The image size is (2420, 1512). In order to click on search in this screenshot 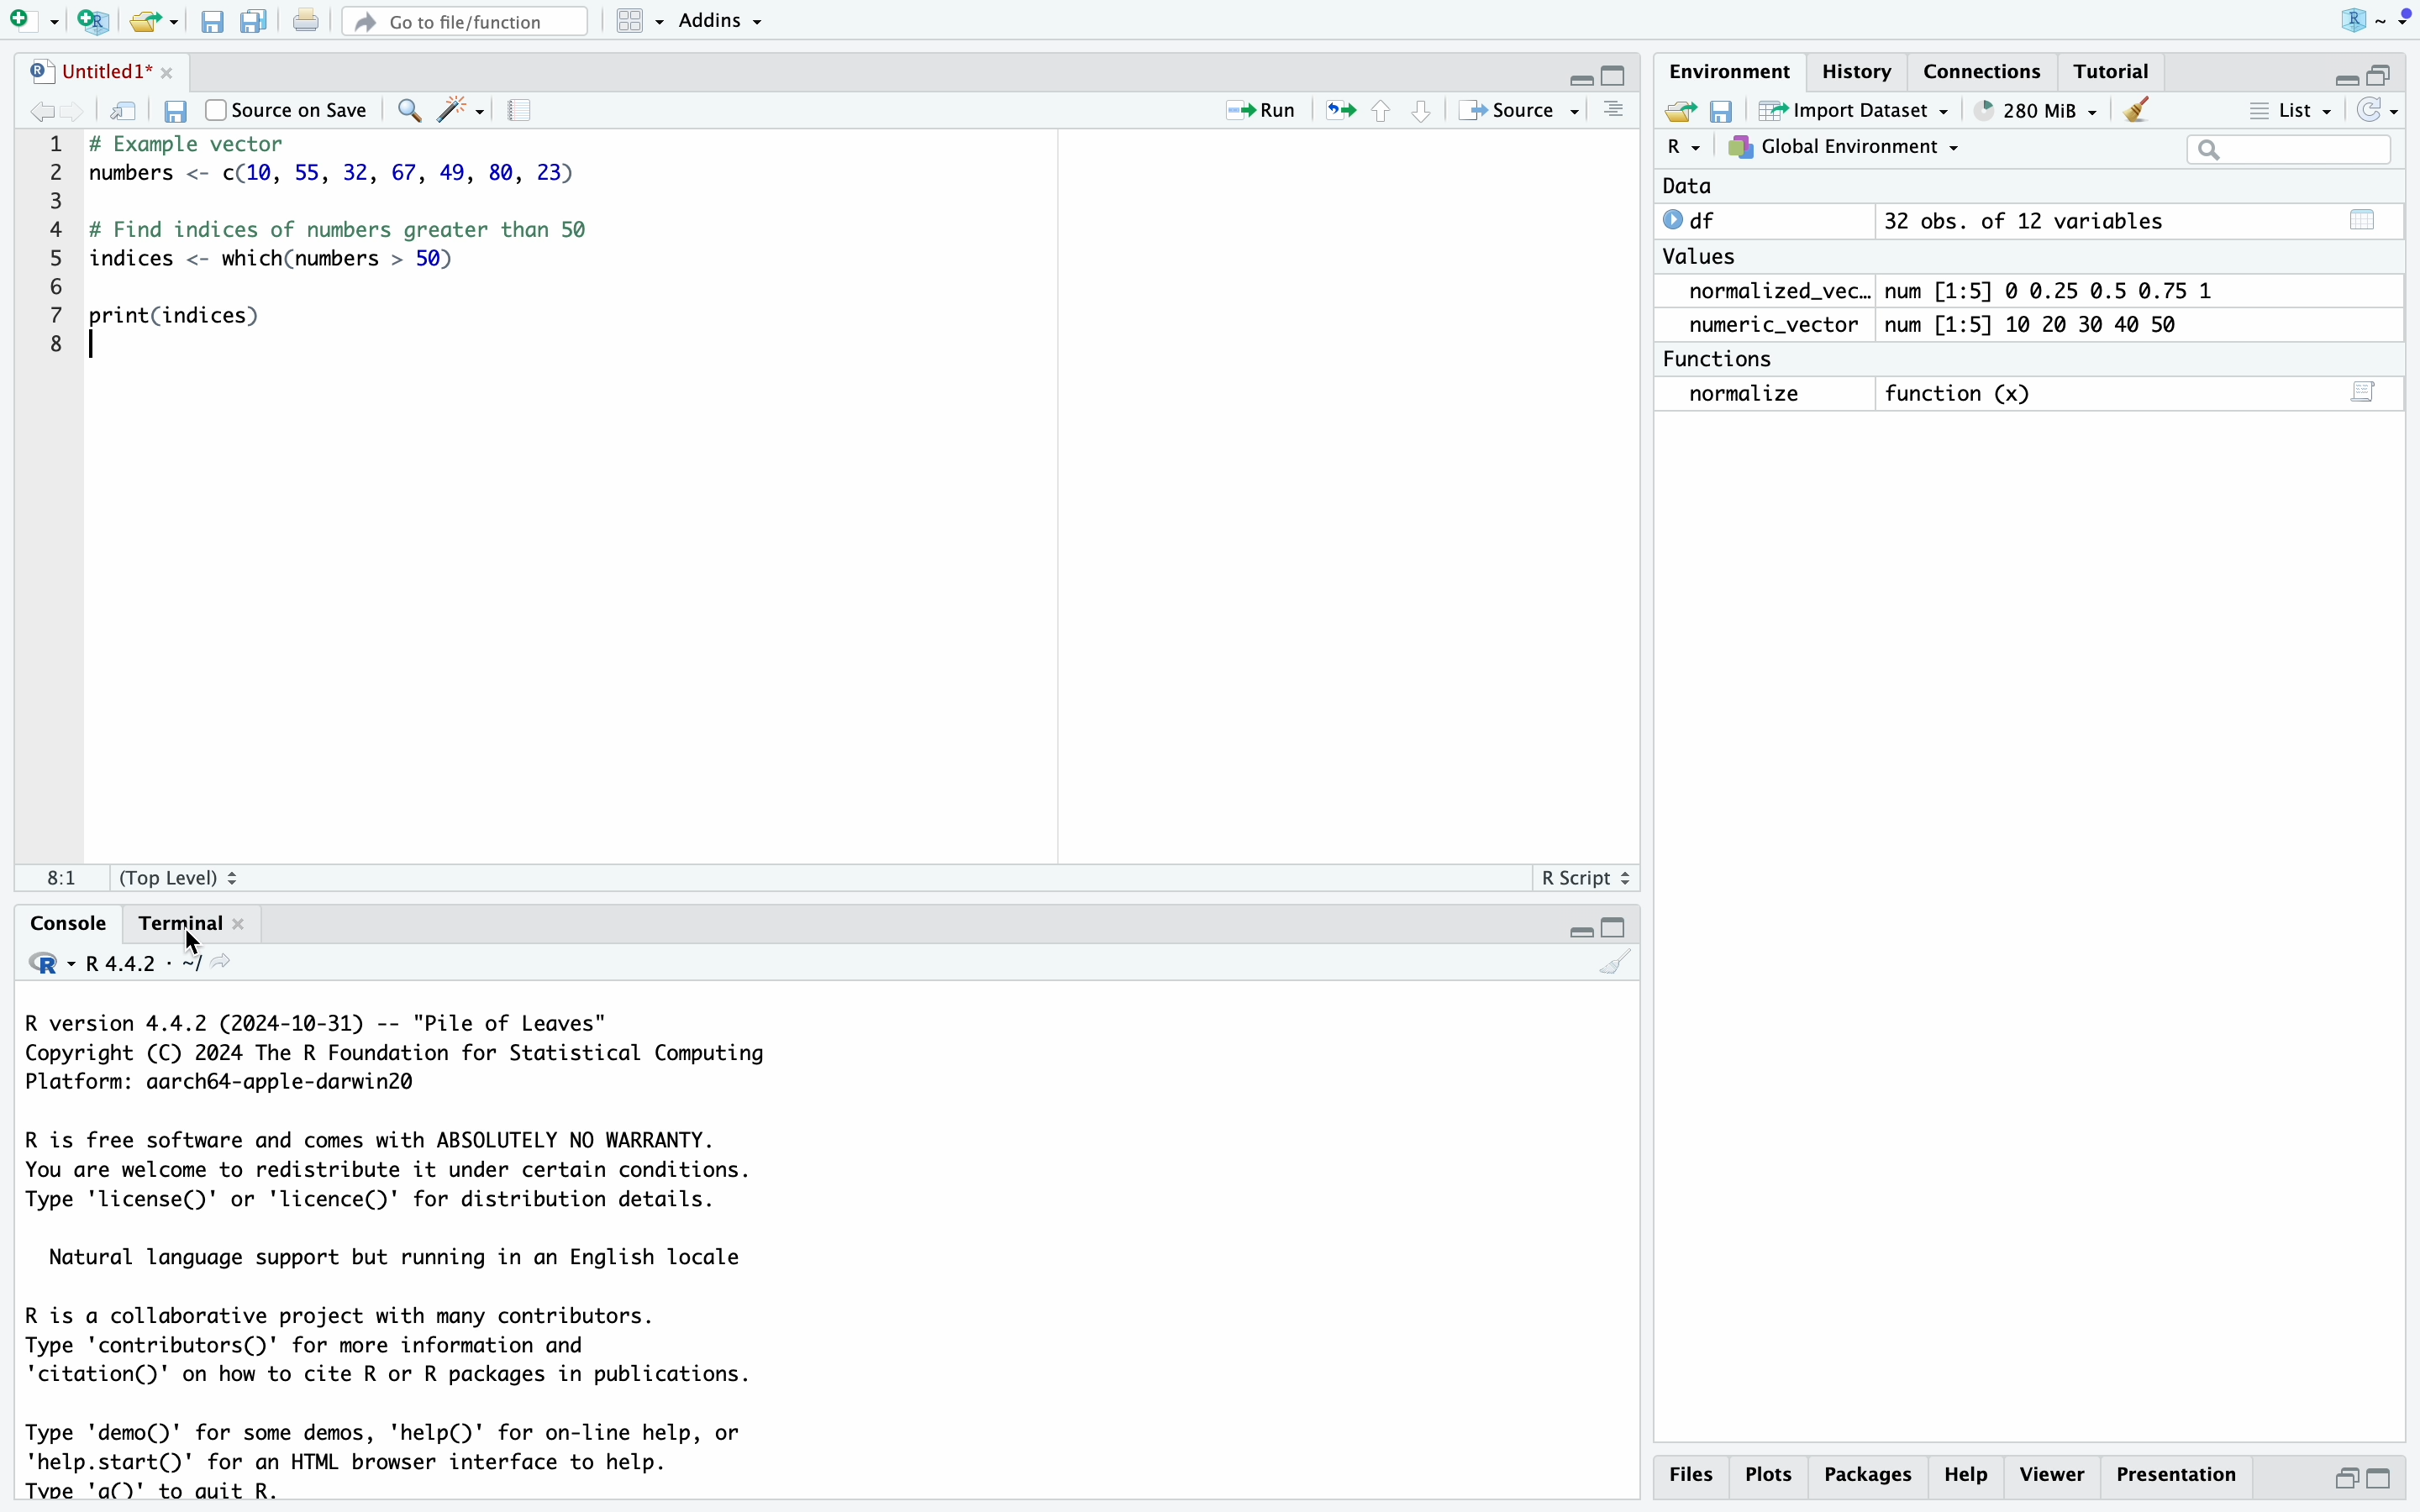, I will do `click(406, 111)`.